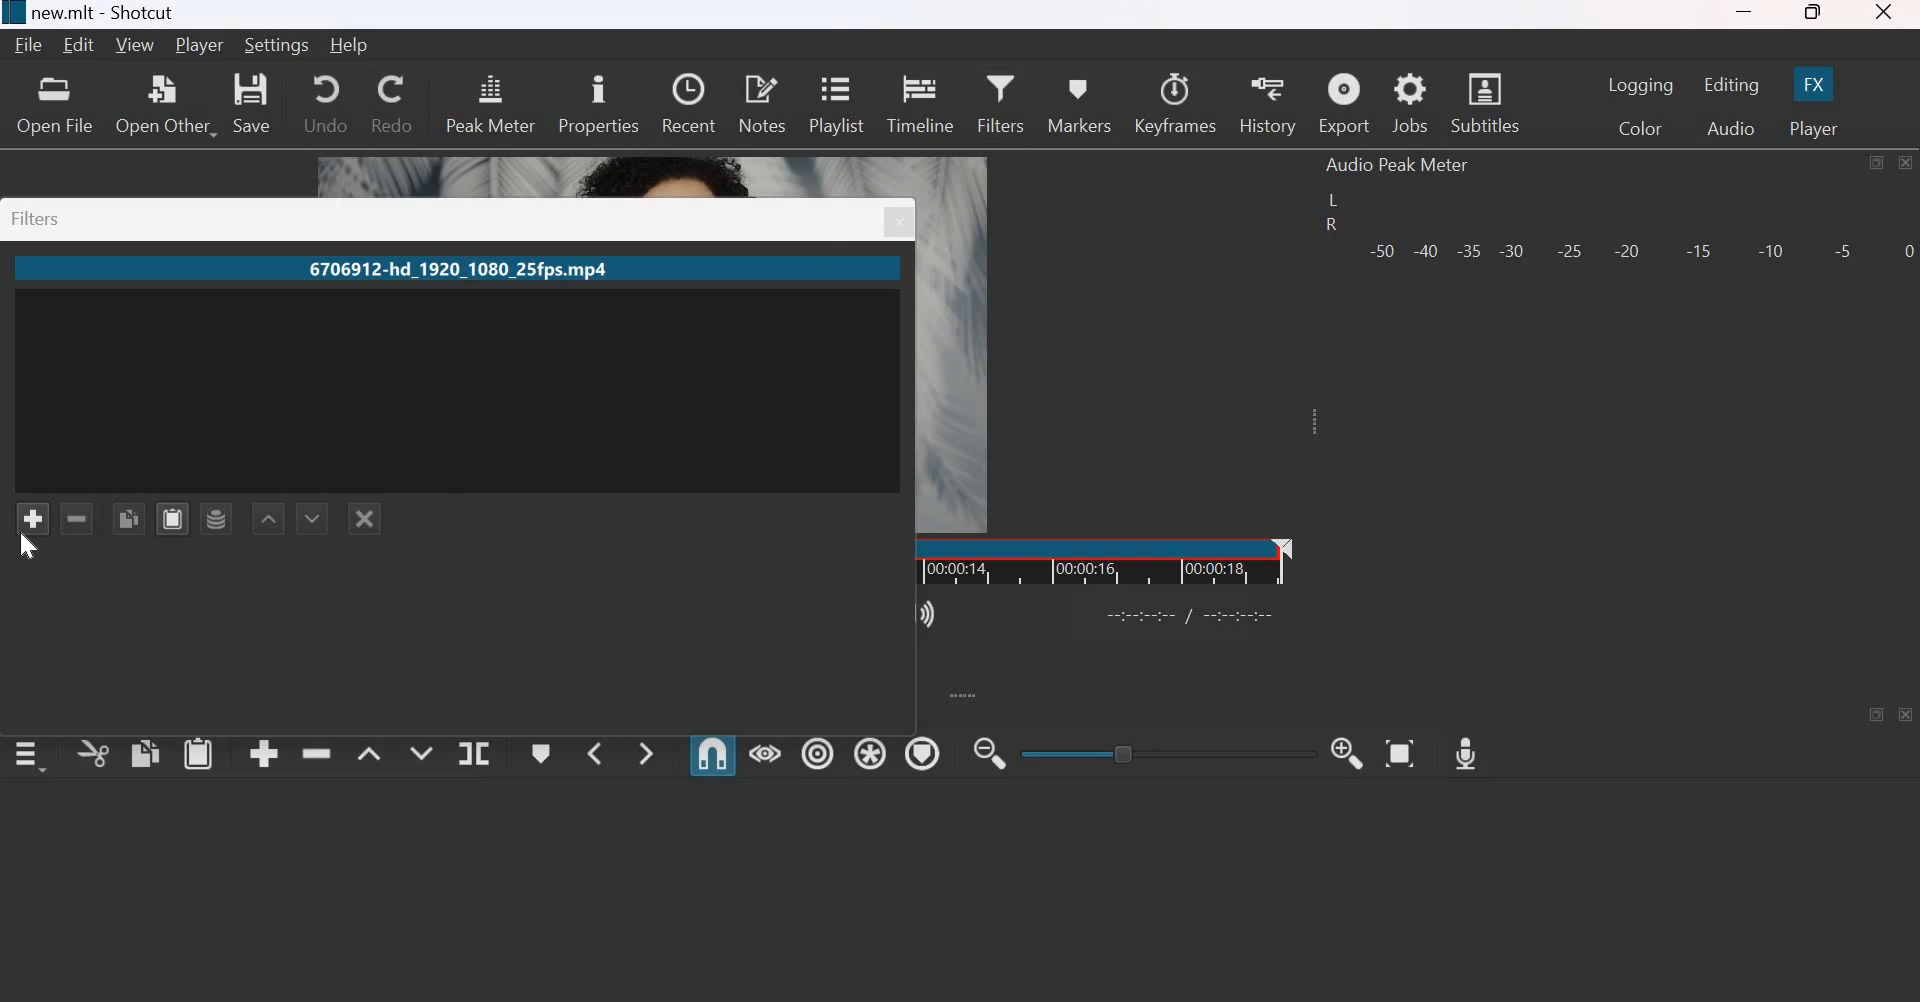  What do you see at coordinates (922, 101) in the screenshot?
I see `timeline` at bounding box center [922, 101].